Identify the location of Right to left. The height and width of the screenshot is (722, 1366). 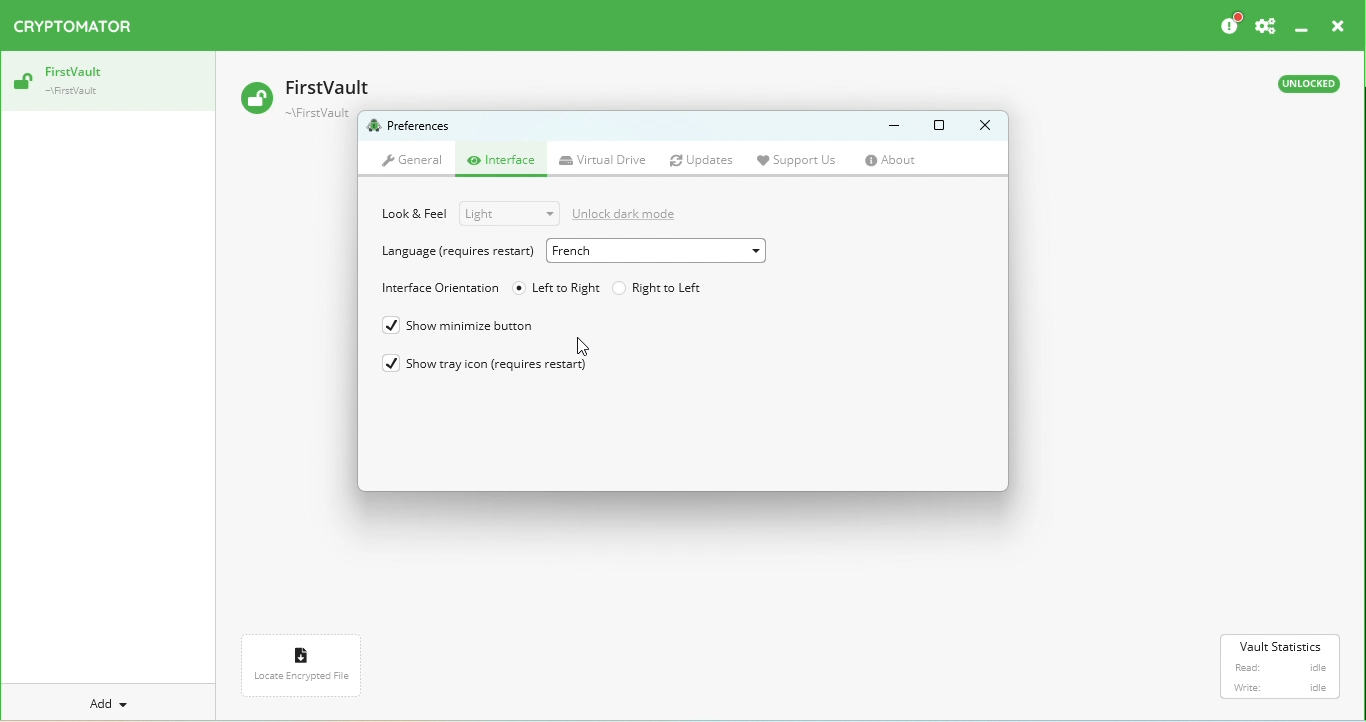
(659, 286).